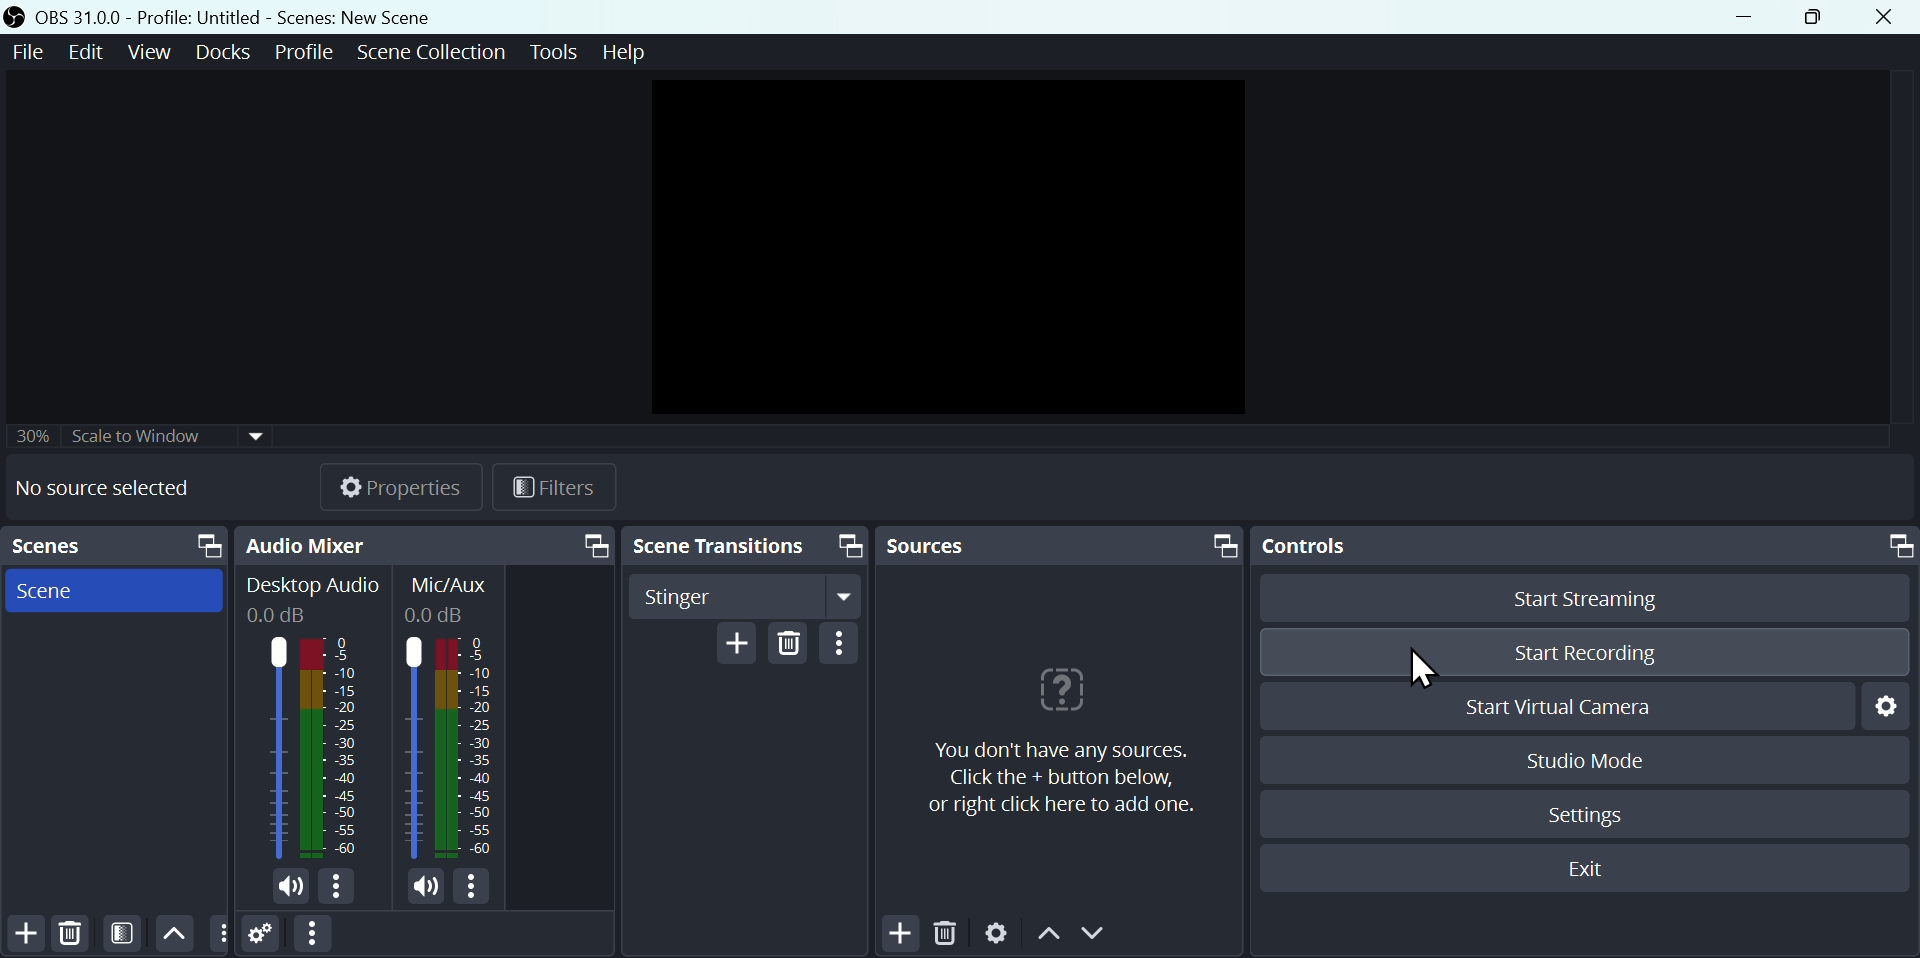  I want to click on Close, so click(1889, 18).